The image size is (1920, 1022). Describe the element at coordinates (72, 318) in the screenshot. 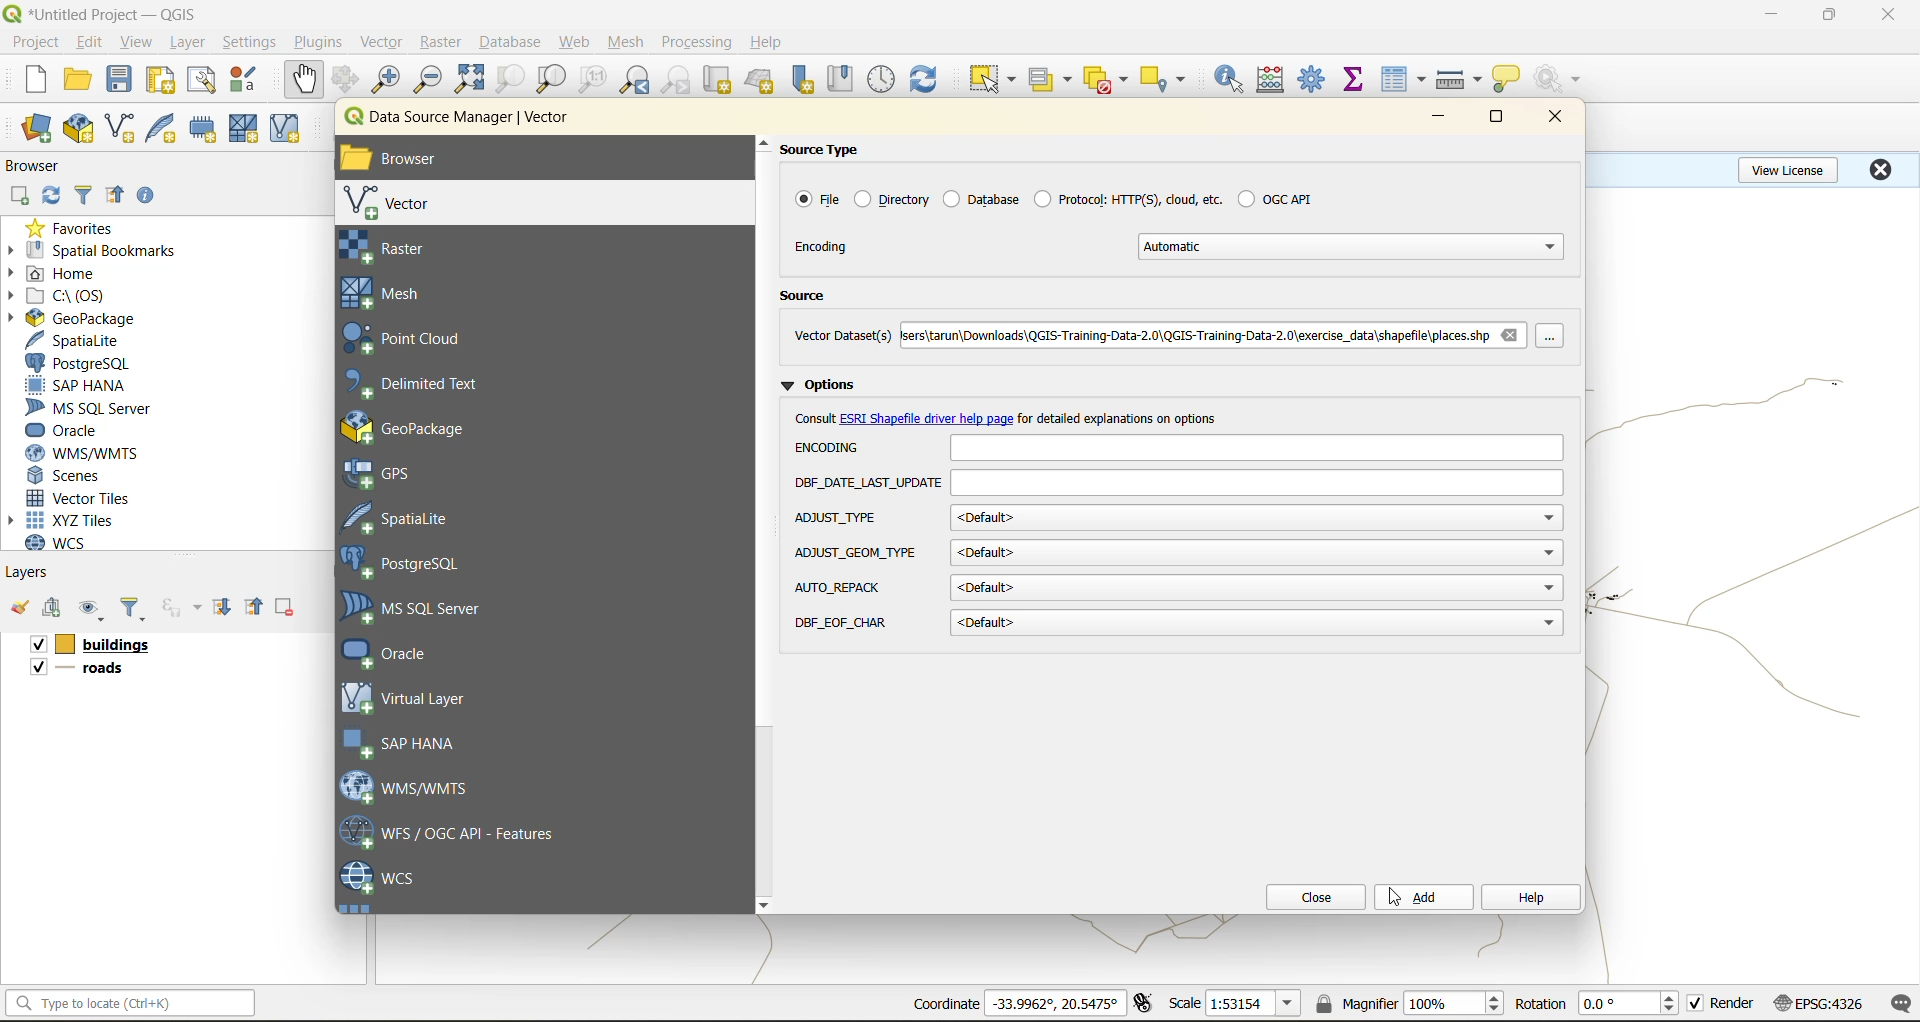

I see `geopackage` at that location.